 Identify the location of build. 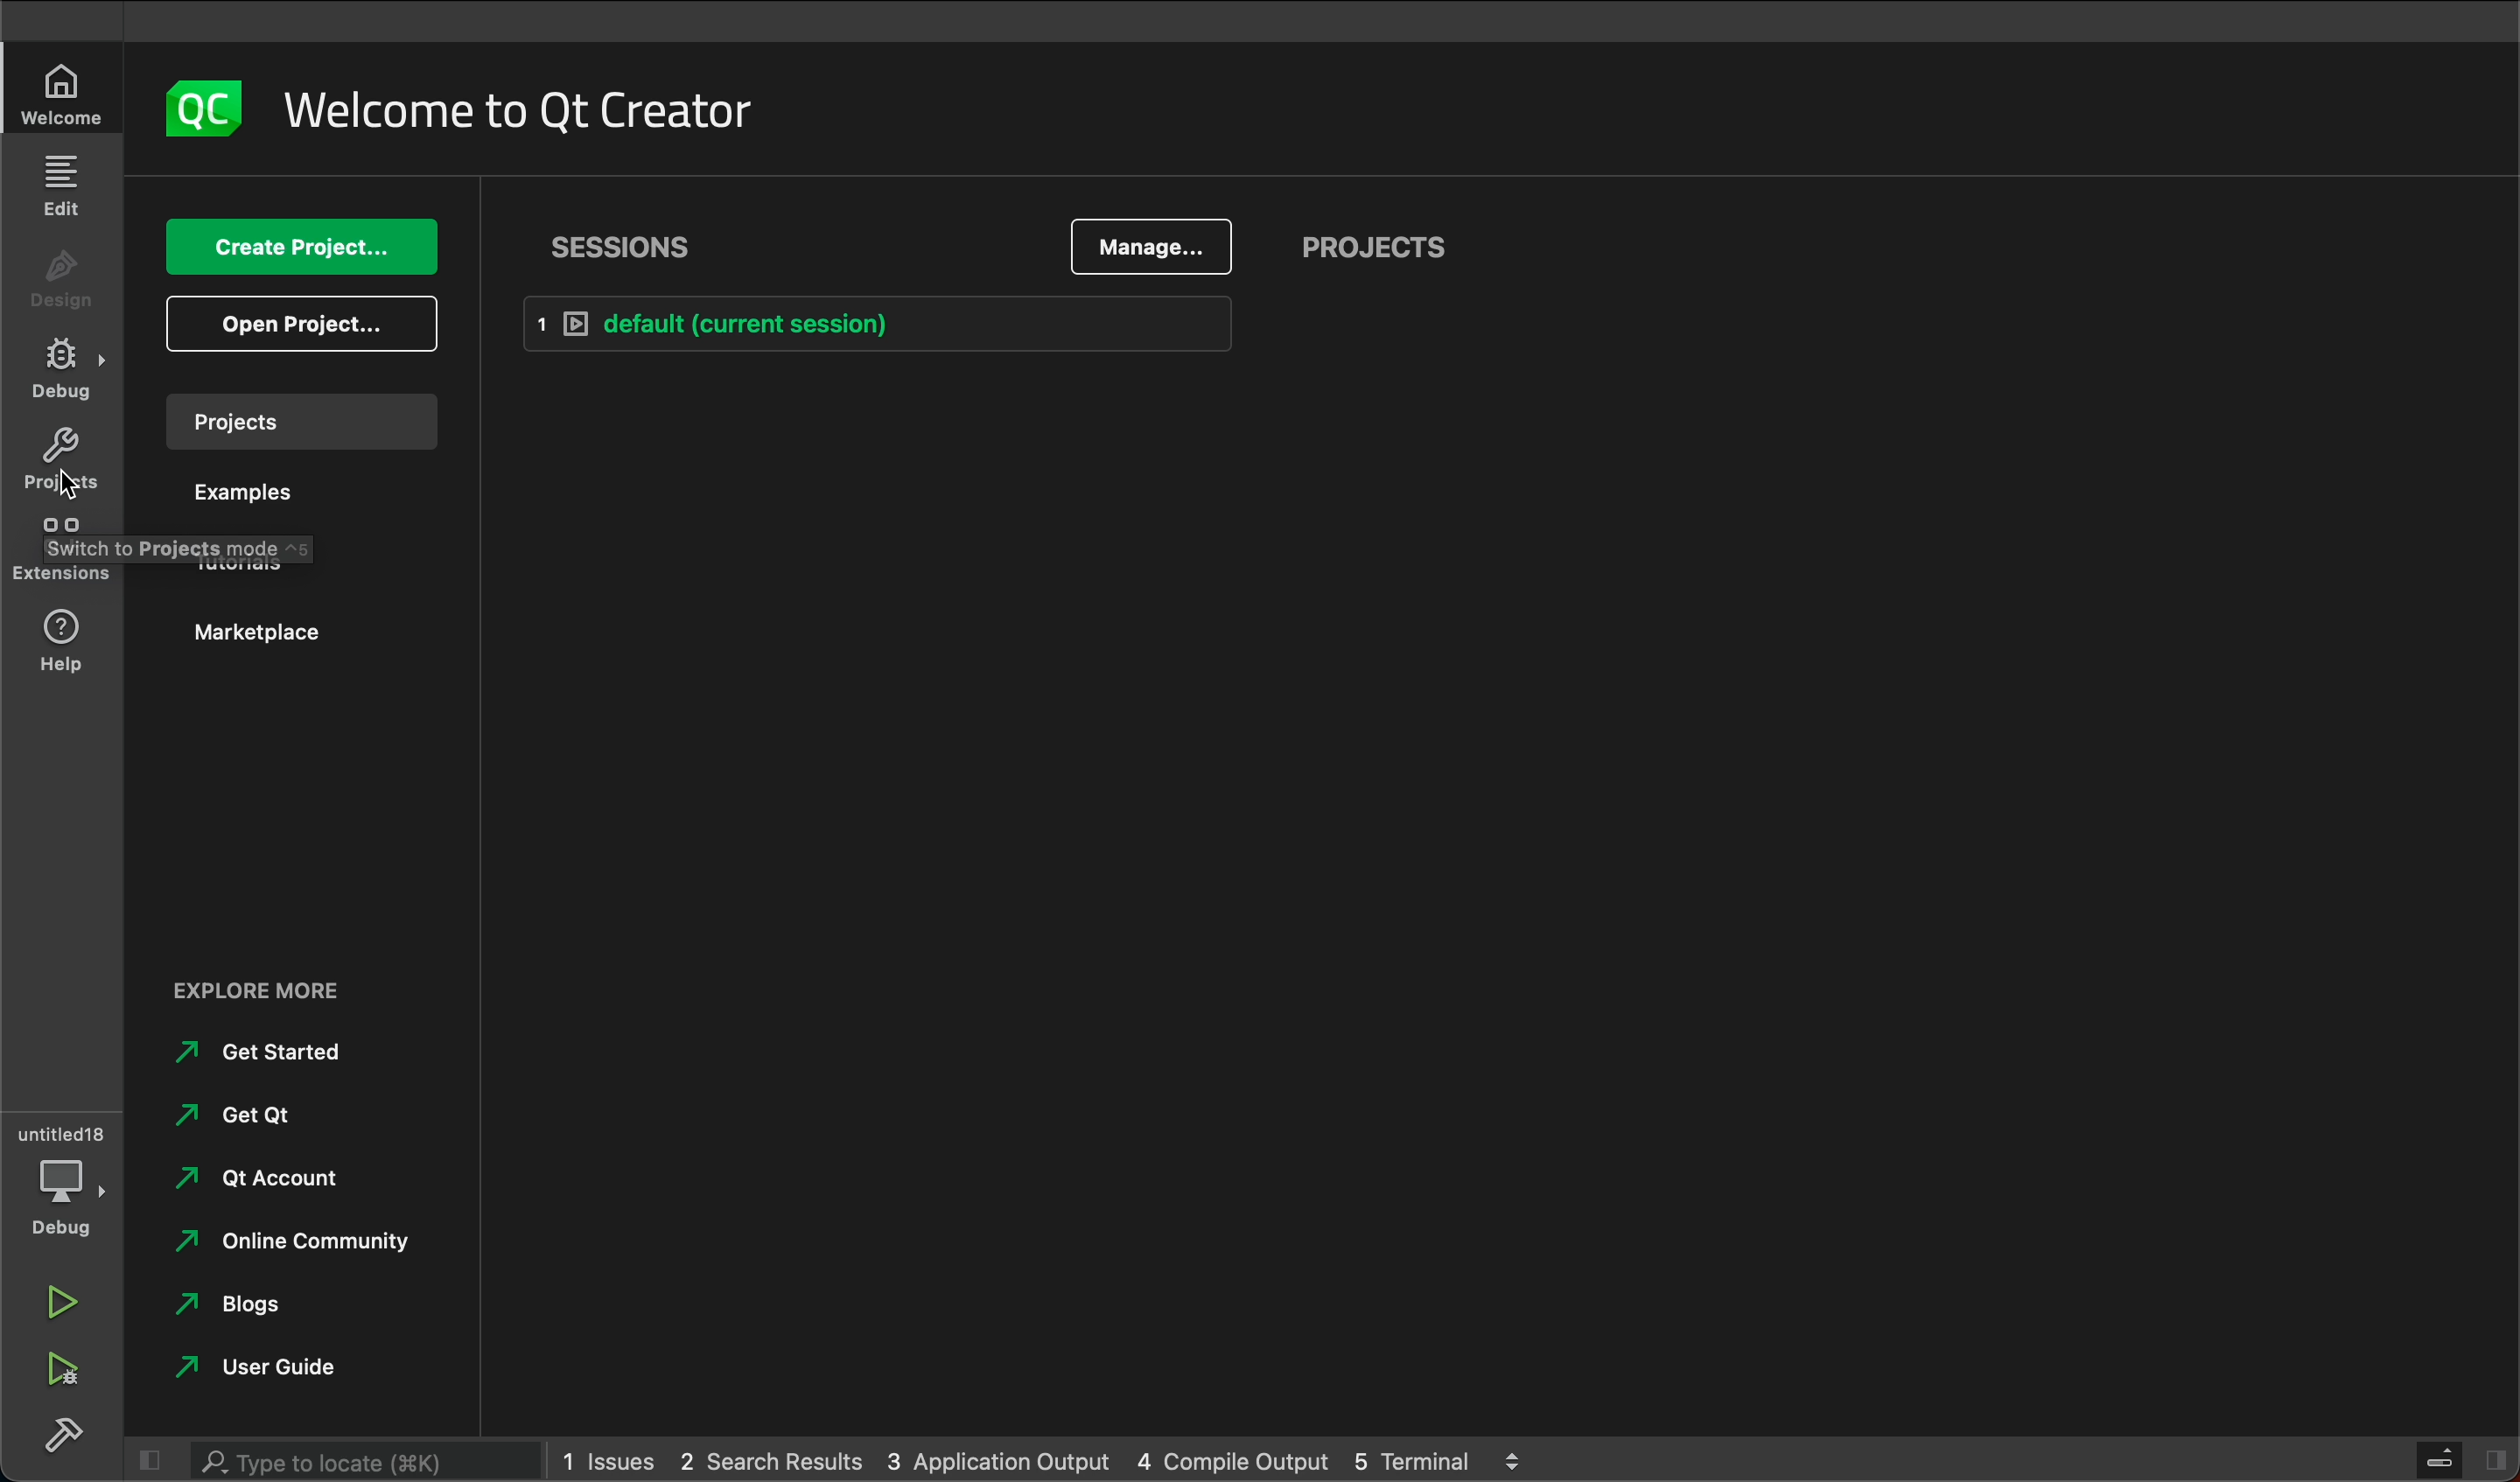
(73, 1440).